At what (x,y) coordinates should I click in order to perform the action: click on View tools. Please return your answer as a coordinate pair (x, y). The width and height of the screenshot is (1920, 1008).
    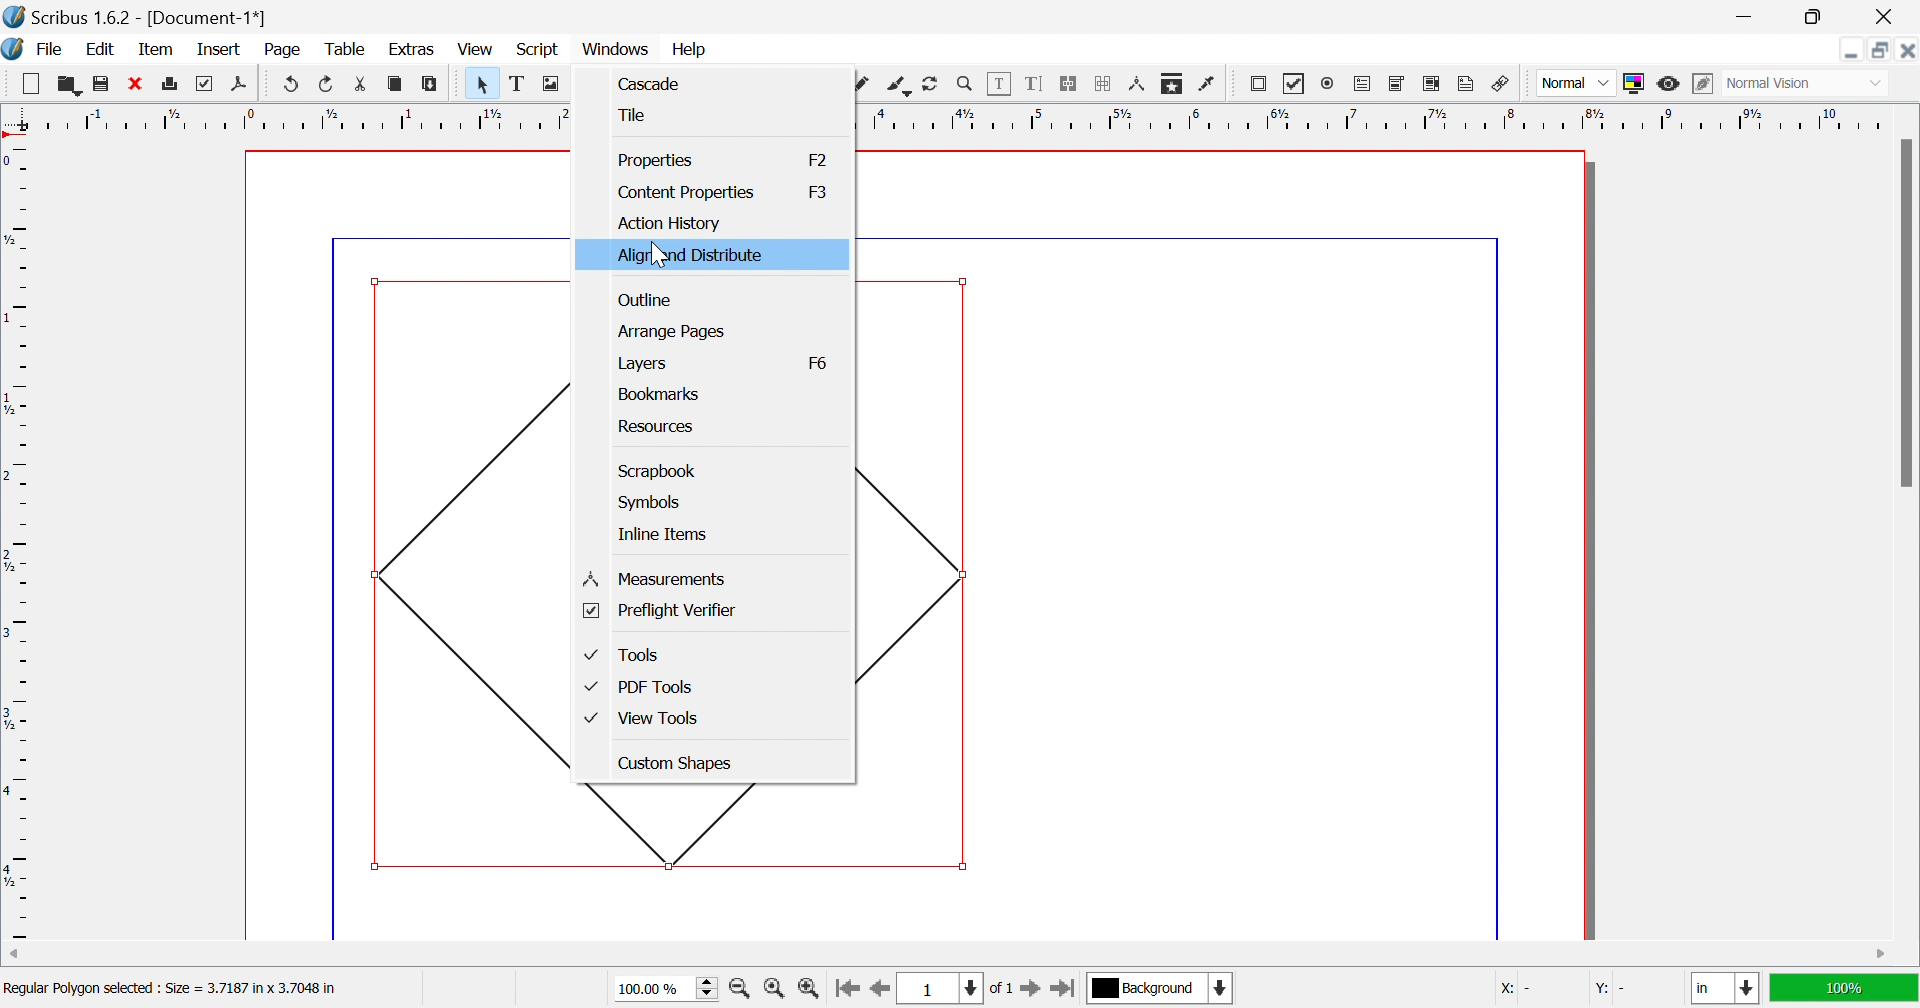
    Looking at the image, I should click on (640, 720).